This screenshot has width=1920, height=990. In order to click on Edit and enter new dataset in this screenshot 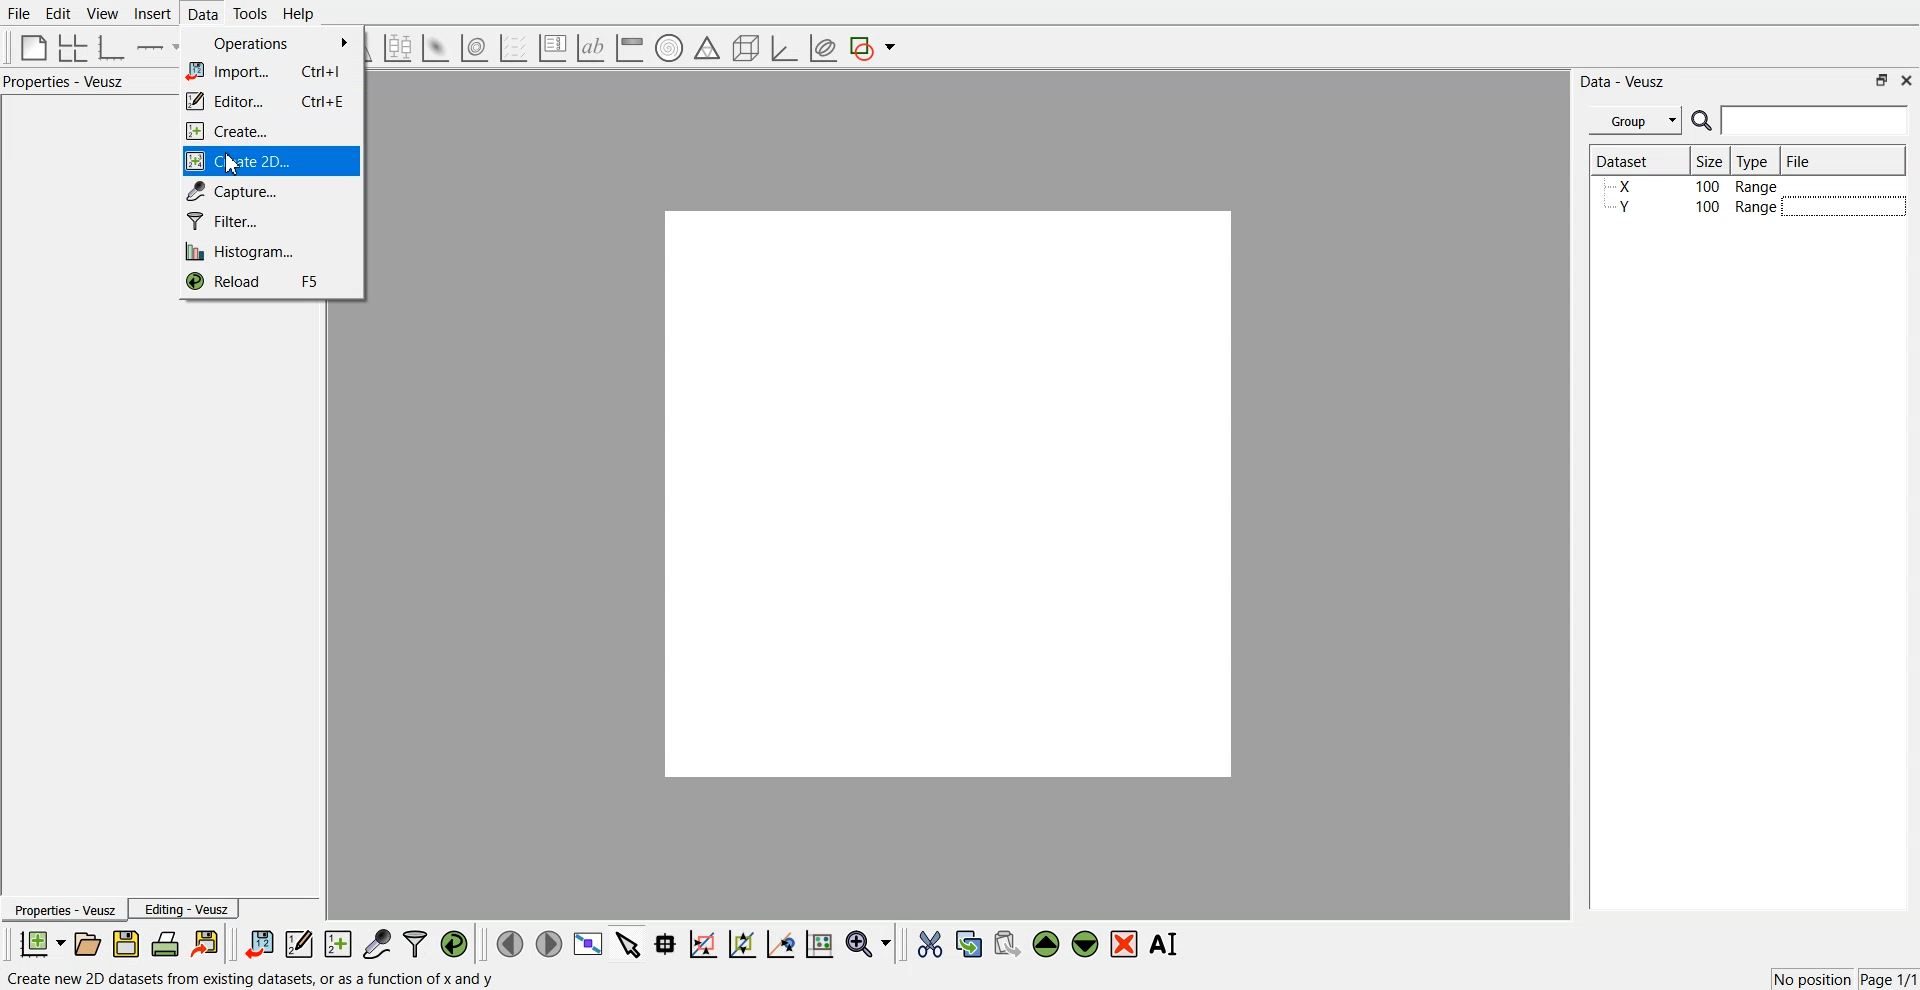, I will do `click(298, 943)`.